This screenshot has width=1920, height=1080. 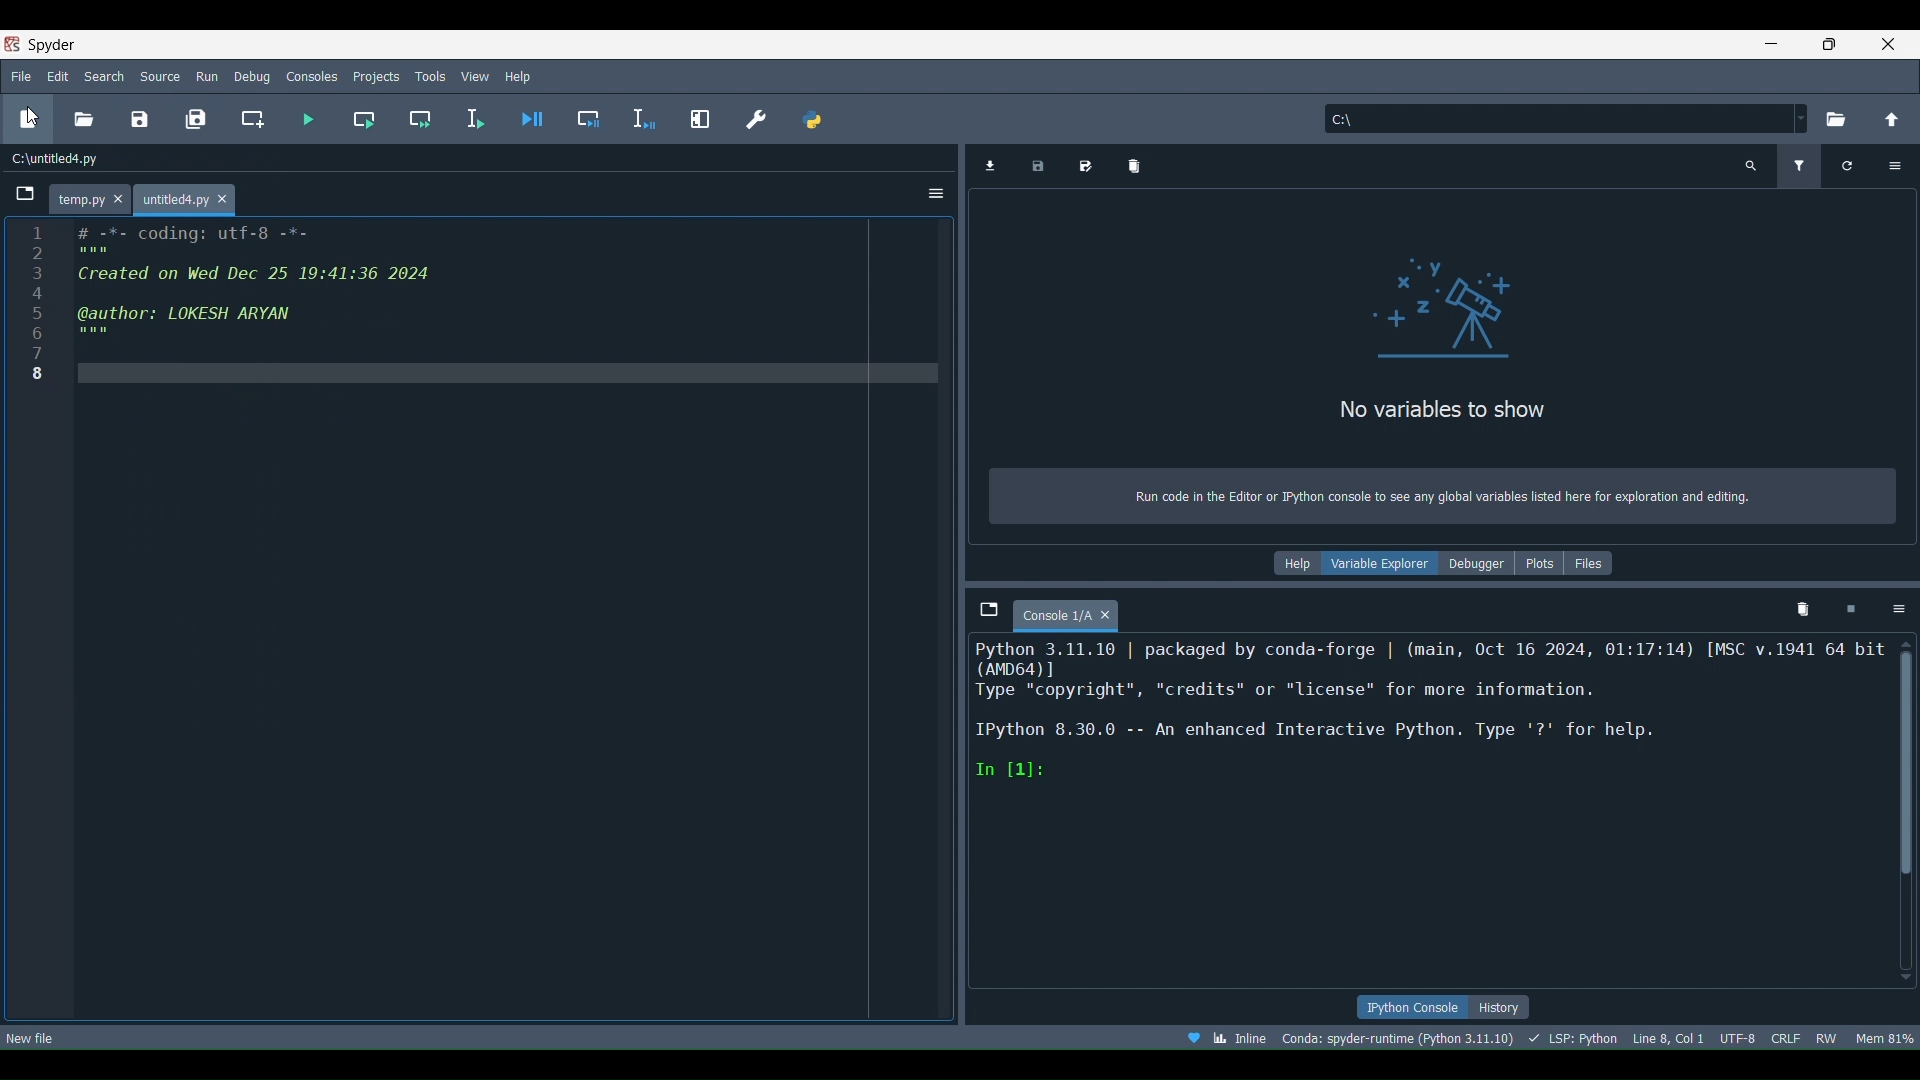 I want to click on Remove all variables, so click(x=1132, y=164).